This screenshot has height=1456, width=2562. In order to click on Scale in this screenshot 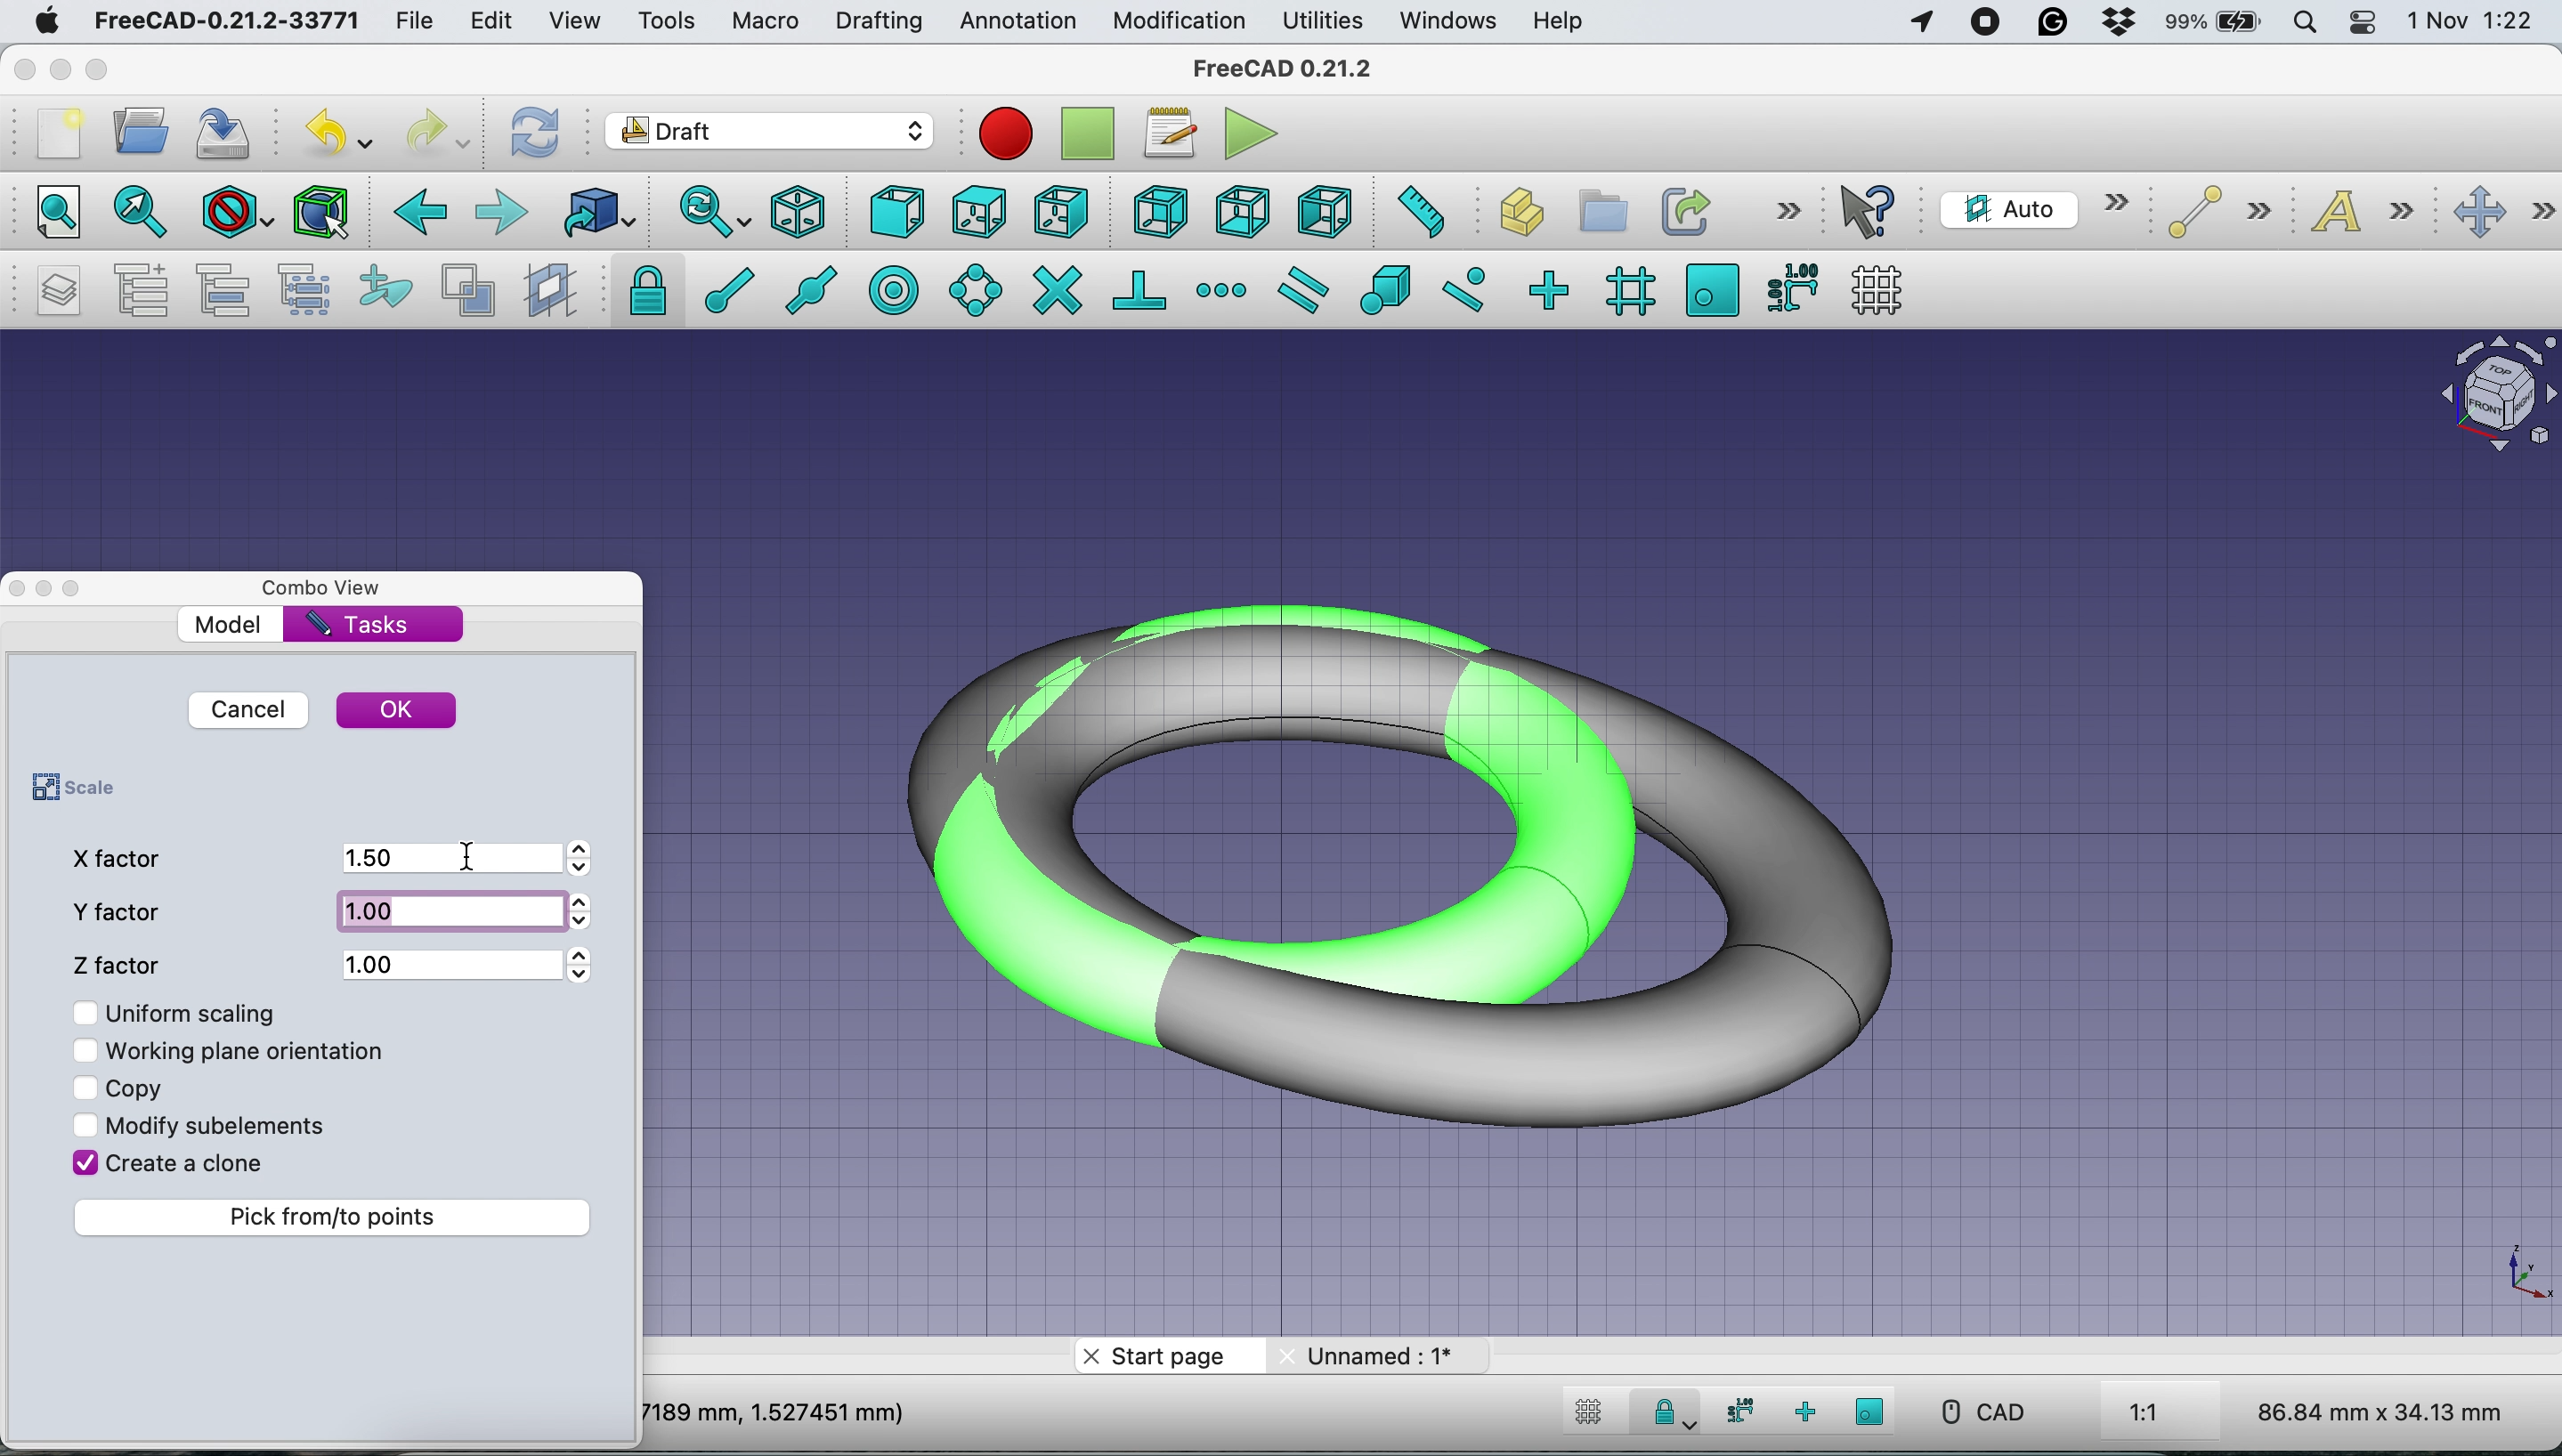, I will do `click(2523, 1274)`.